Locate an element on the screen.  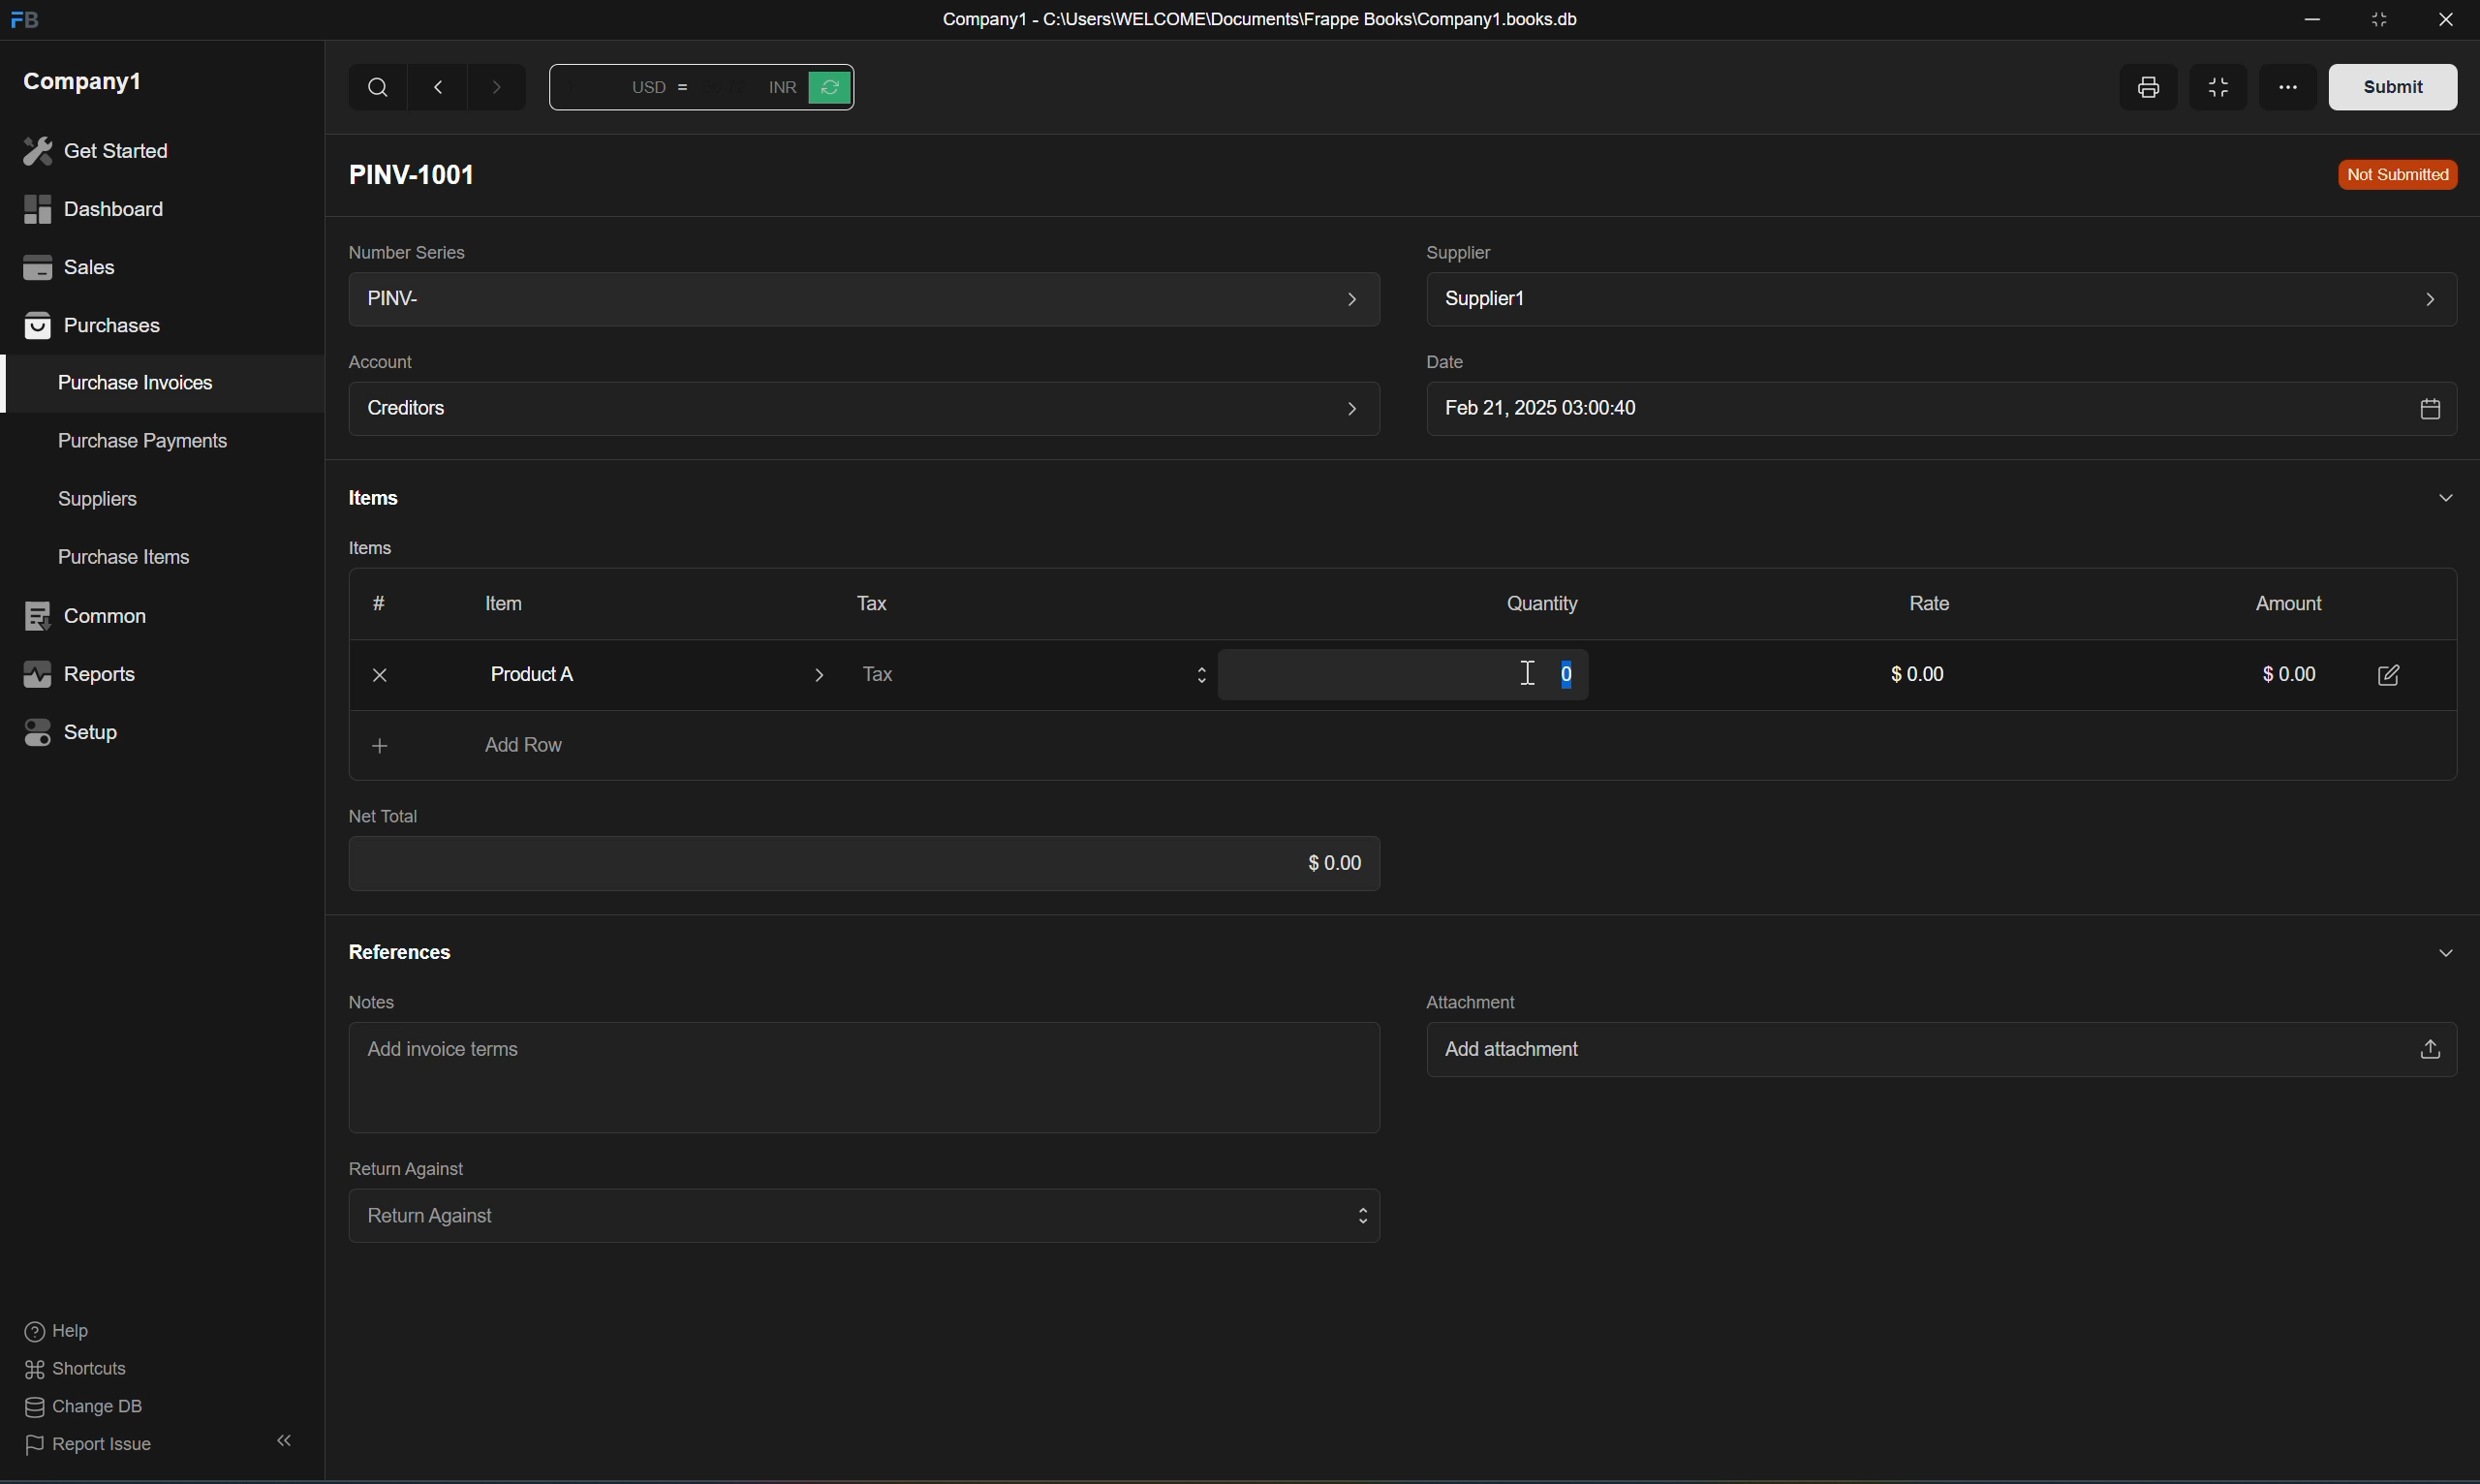
reports is located at coordinates (82, 676).